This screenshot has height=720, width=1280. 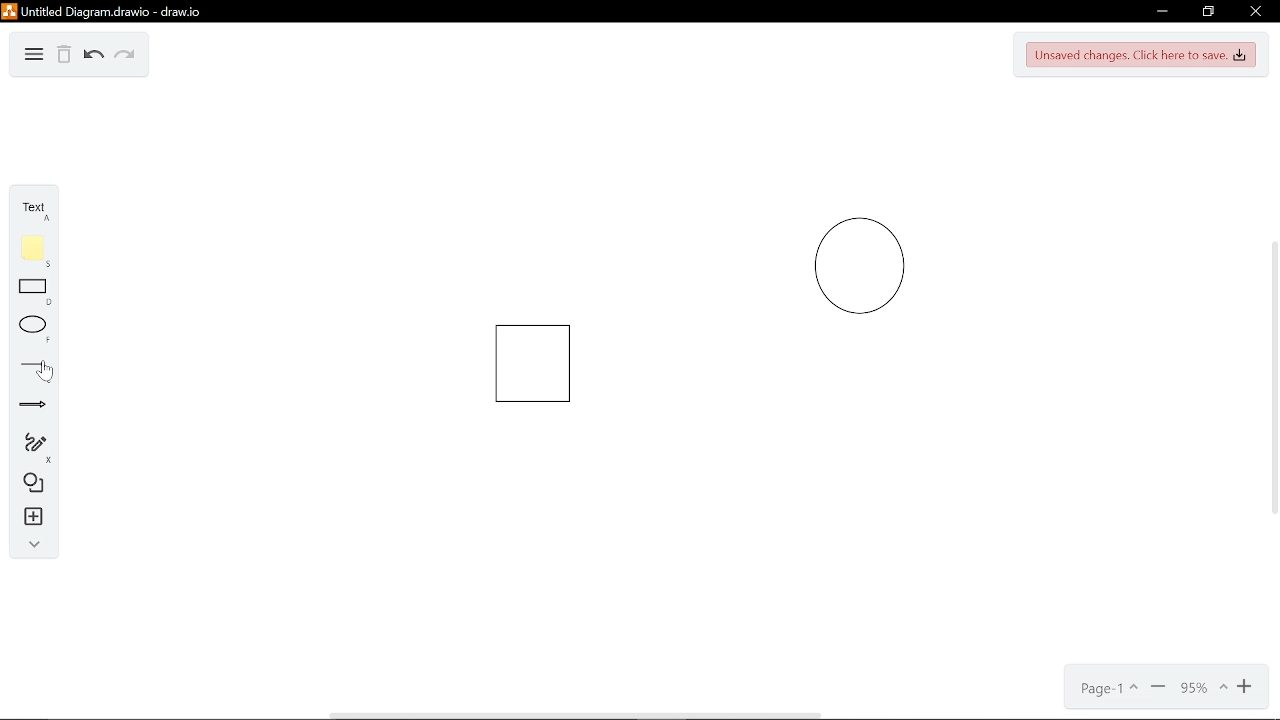 I want to click on Zoom out, so click(x=1158, y=689).